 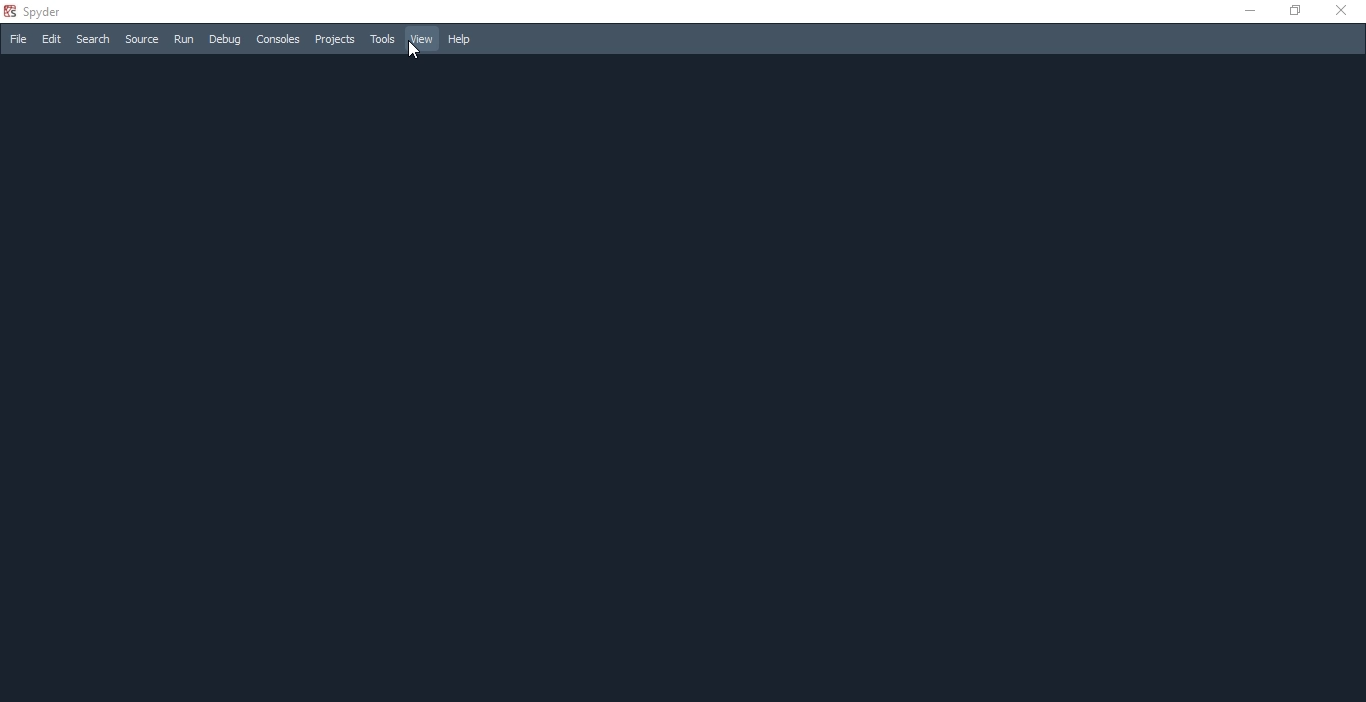 I want to click on File , so click(x=17, y=39).